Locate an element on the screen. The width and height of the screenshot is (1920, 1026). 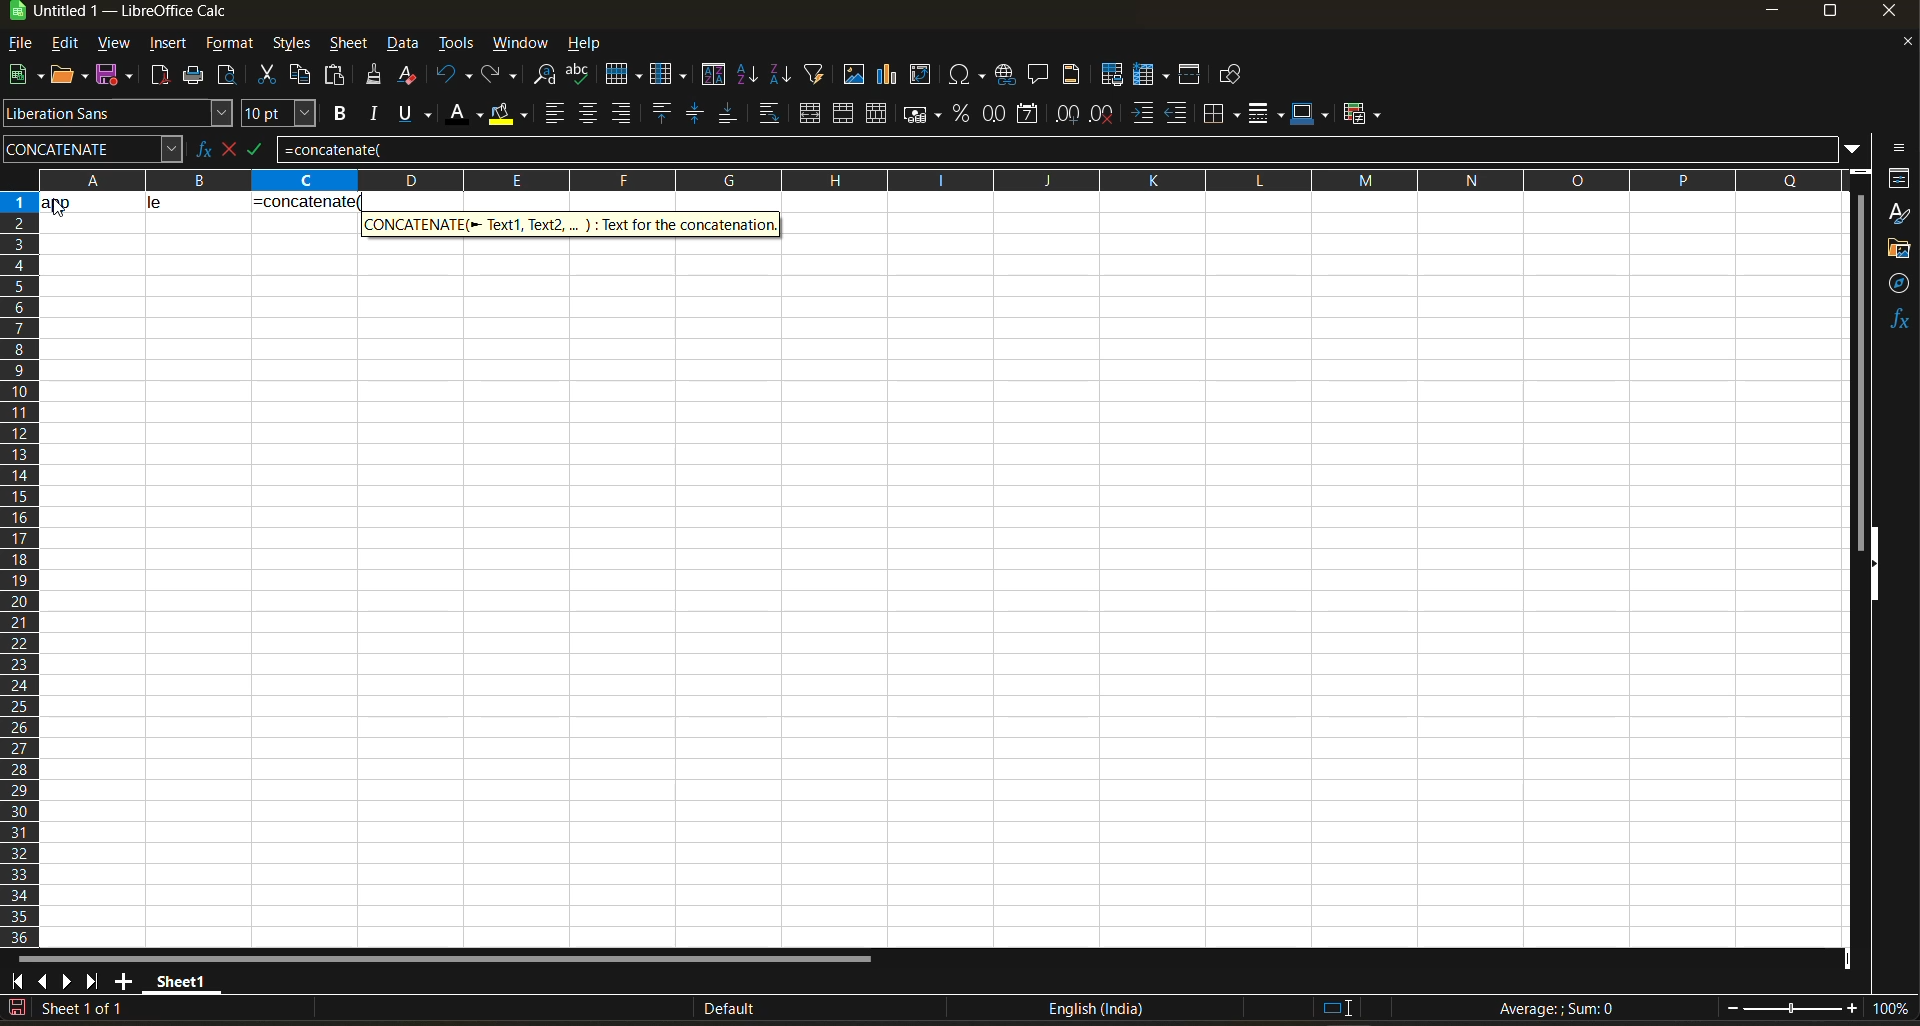
align right is located at coordinates (623, 114).